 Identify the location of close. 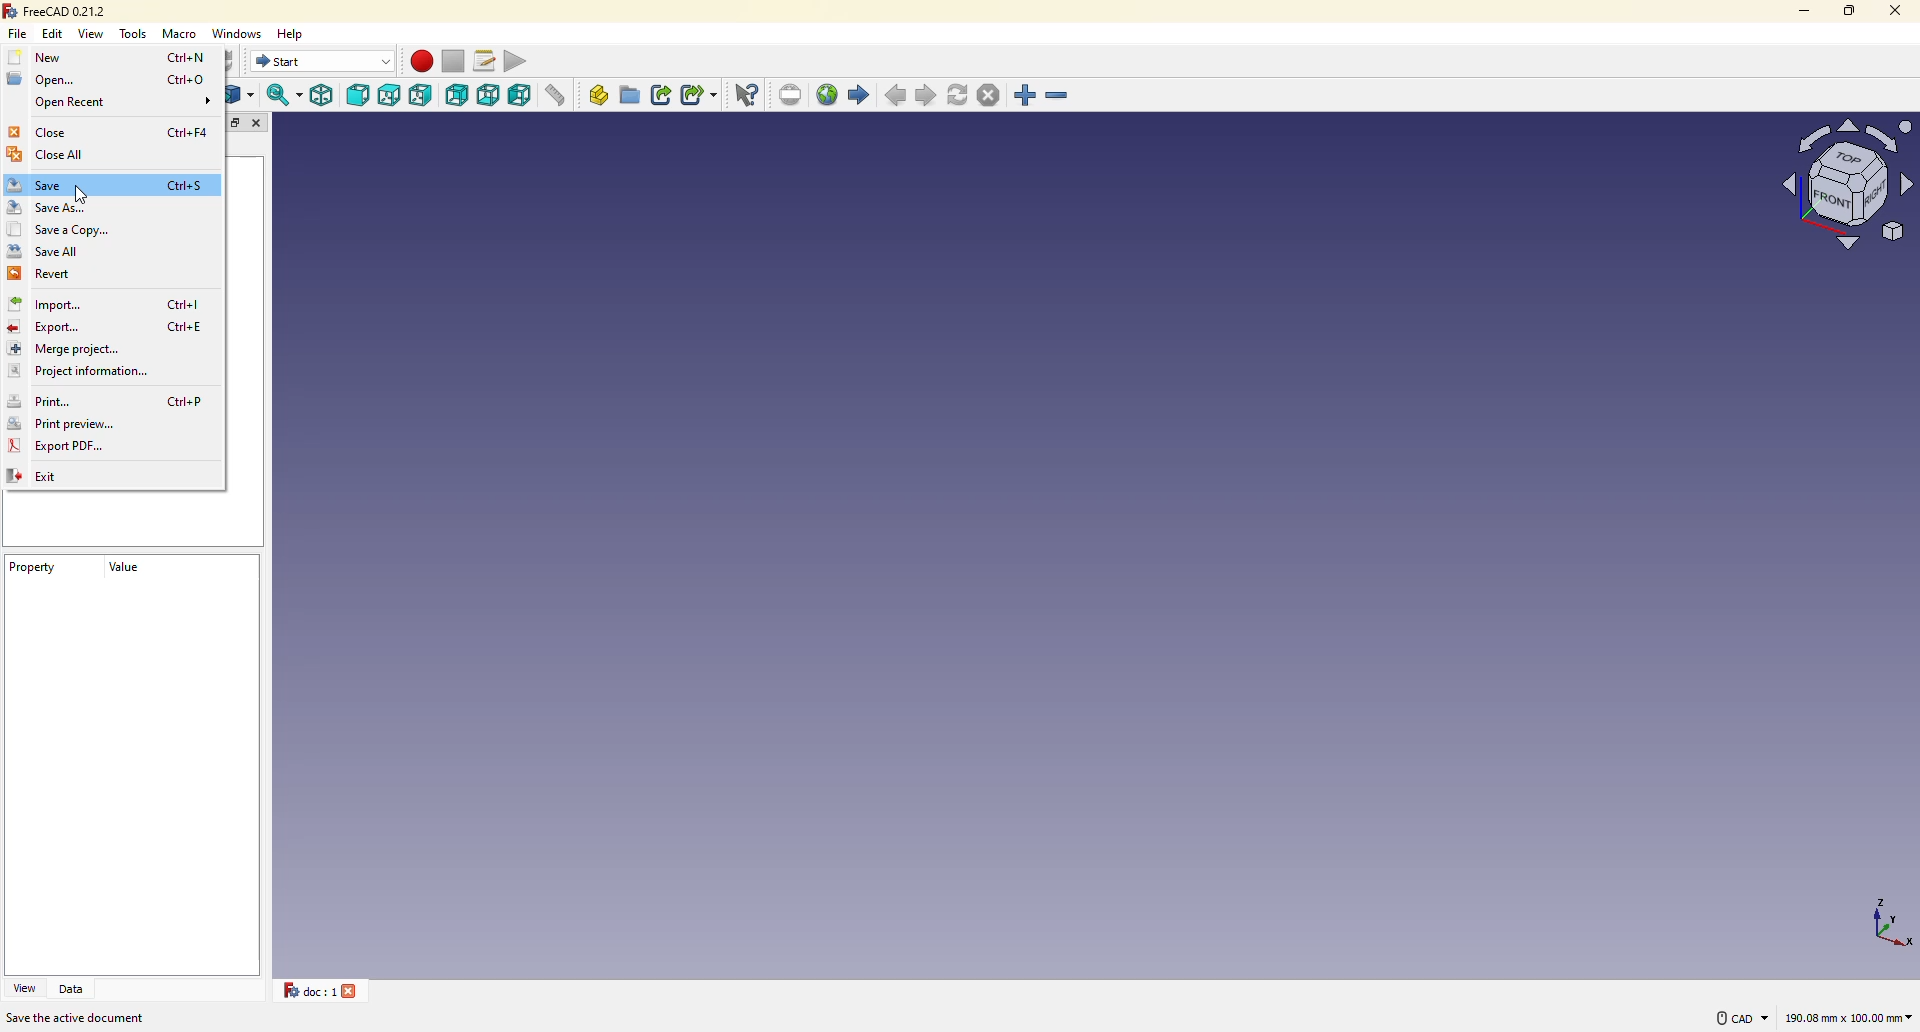
(1893, 10).